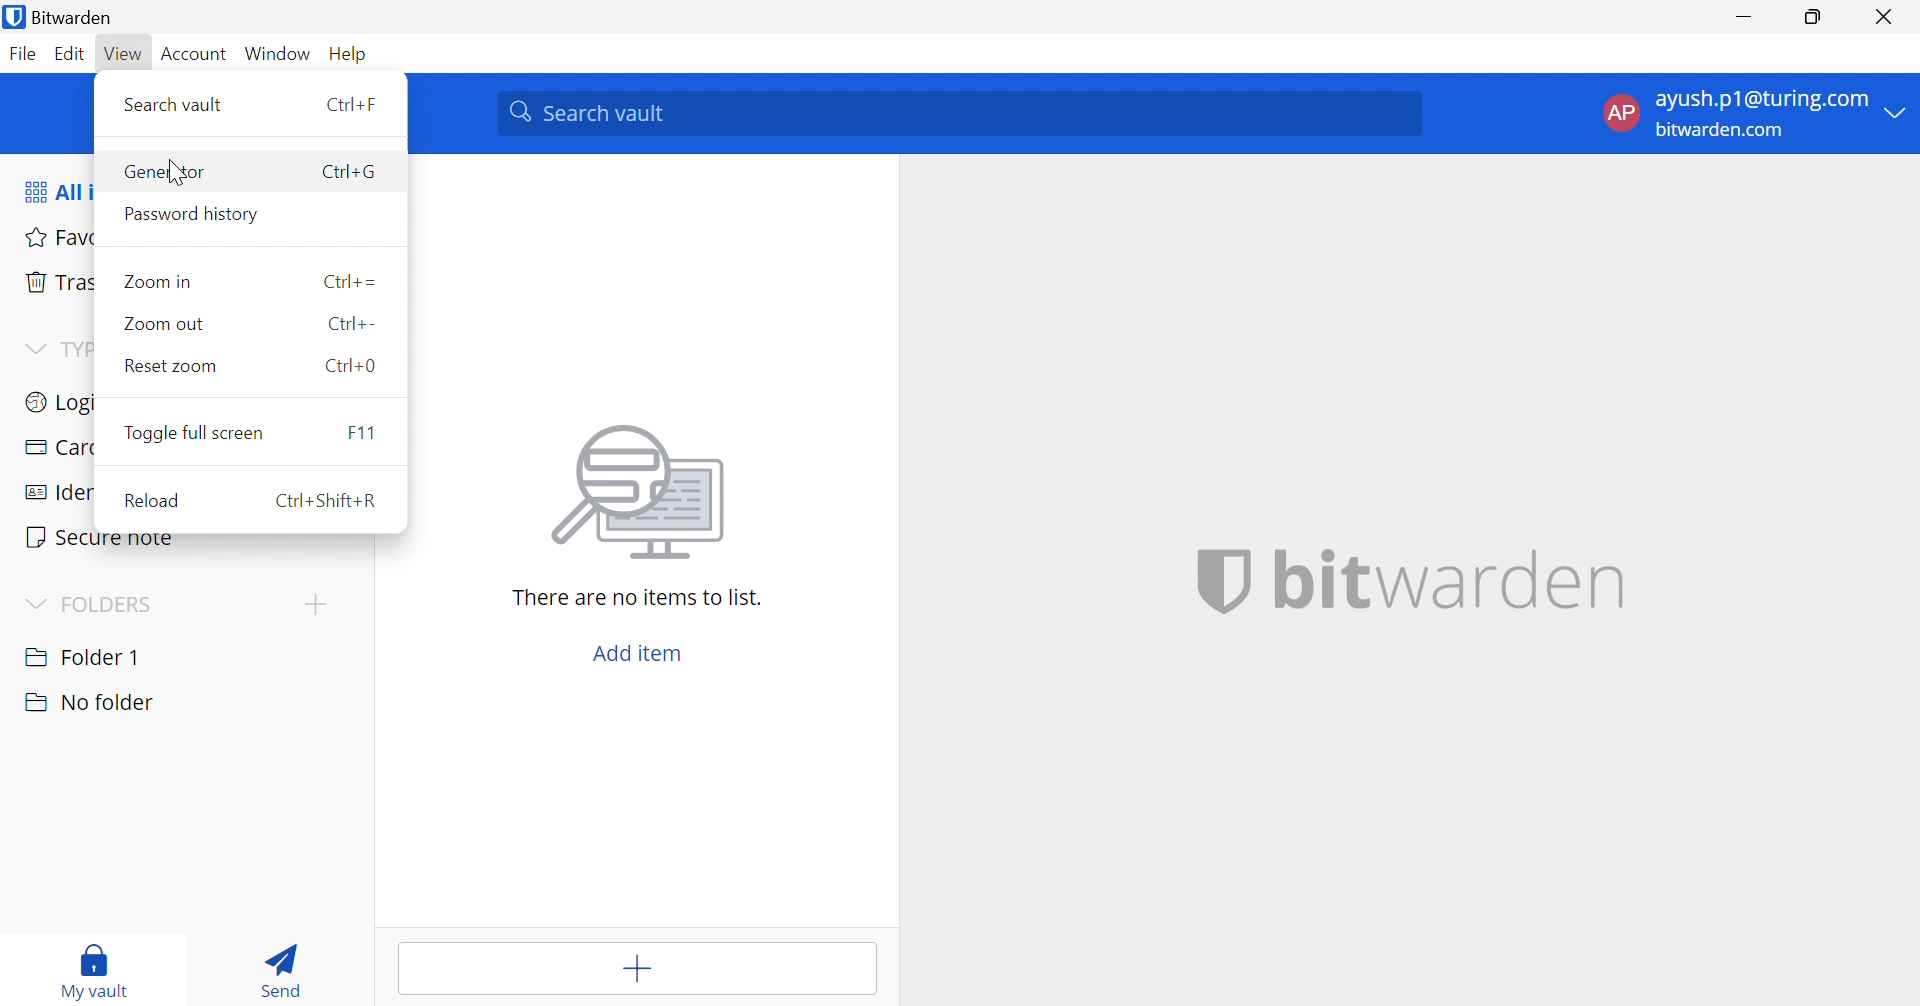  What do you see at coordinates (1450, 583) in the screenshot?
I see `bitwarden` at bounding box center [1450, 583].